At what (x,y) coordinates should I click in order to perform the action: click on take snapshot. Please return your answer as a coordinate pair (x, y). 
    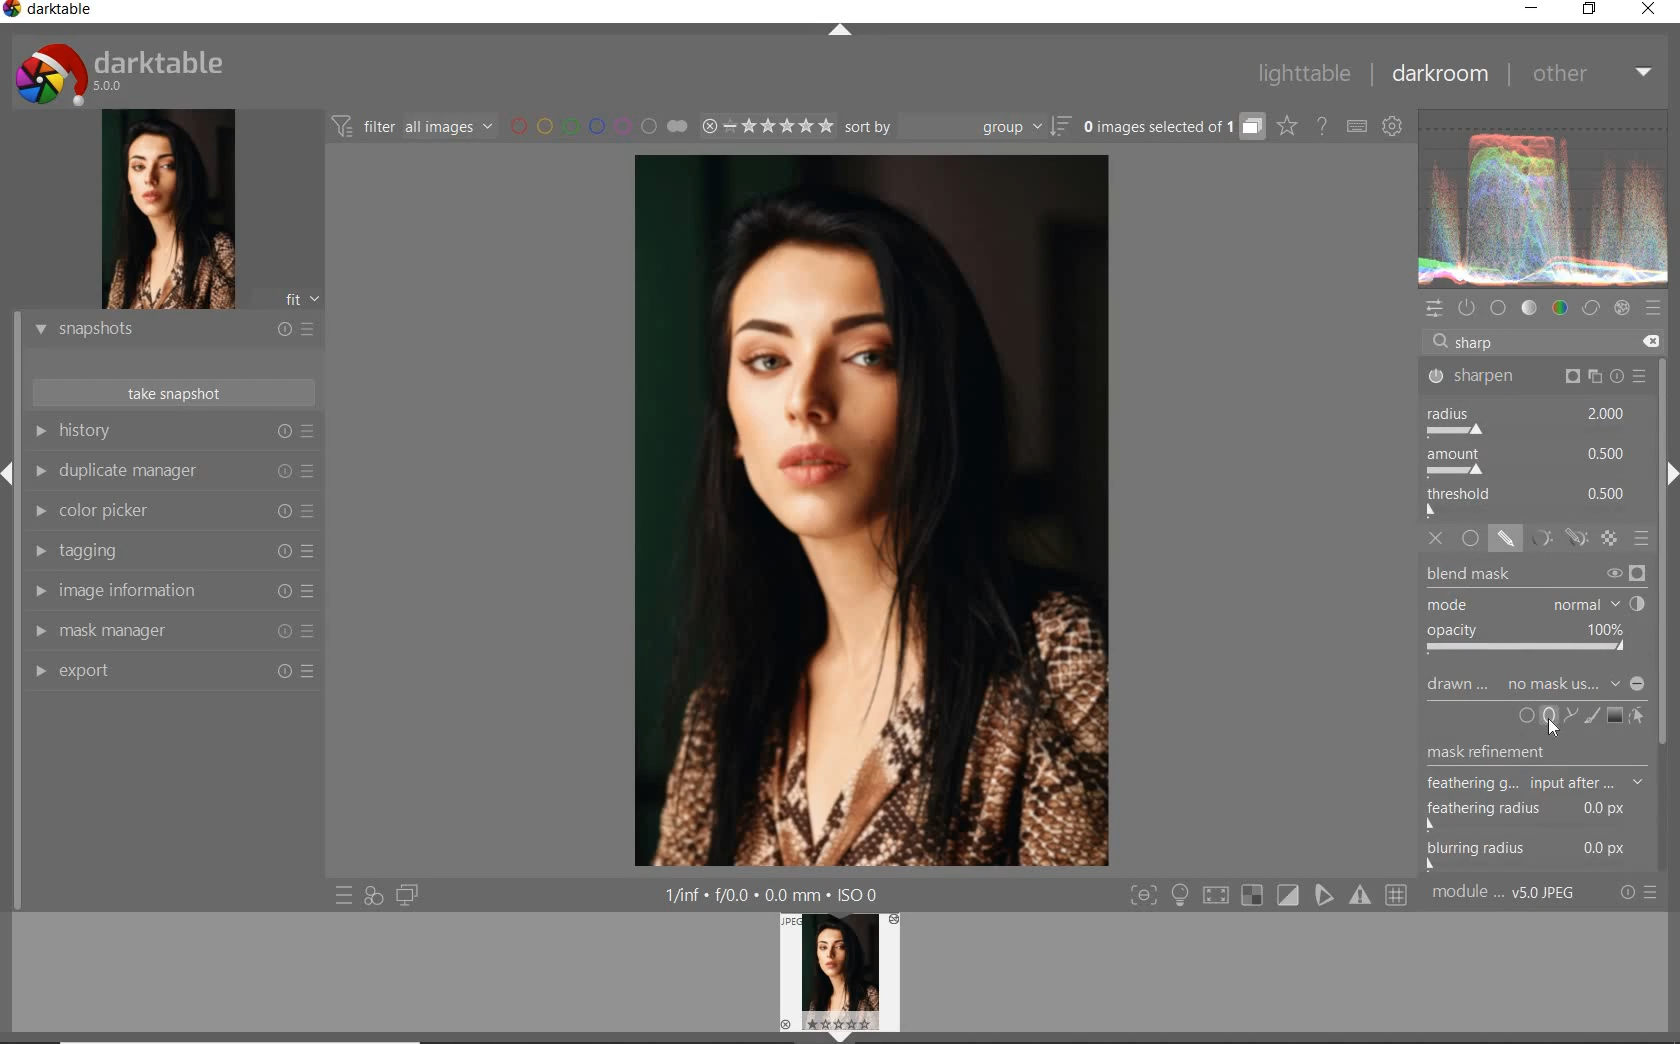
    Looking at the image, I should click on (172, 394).